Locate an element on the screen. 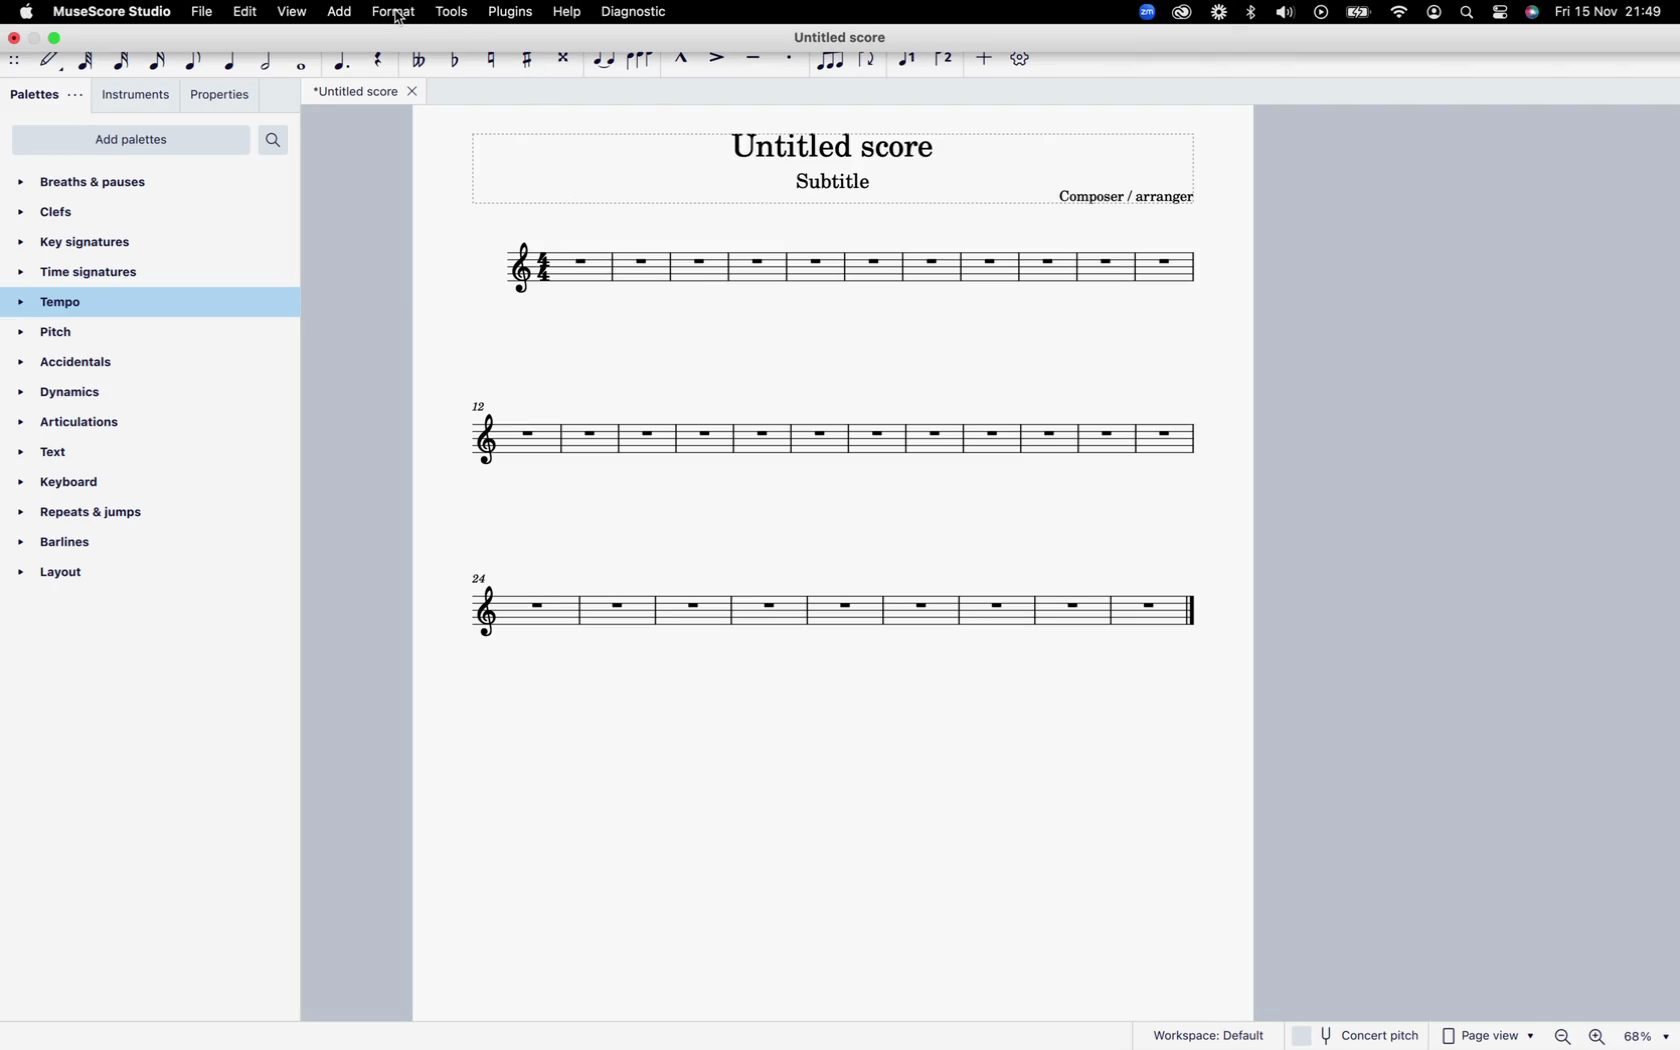 The height and width of the screenshot is (1050, 1680). siri is located at coordinates (1533, 15).